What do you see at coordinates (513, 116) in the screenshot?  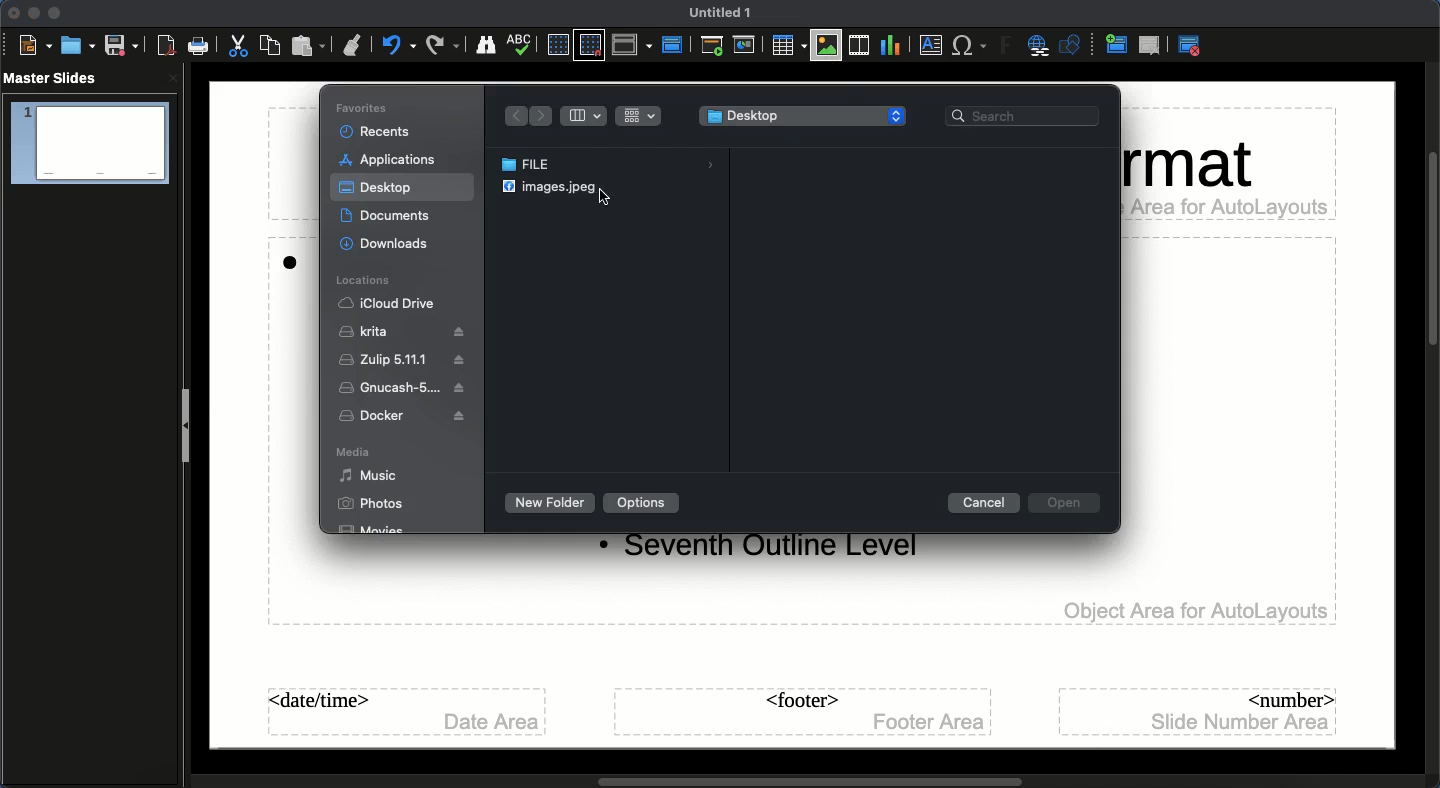 I see `Back` at bounding box center [513, 116].